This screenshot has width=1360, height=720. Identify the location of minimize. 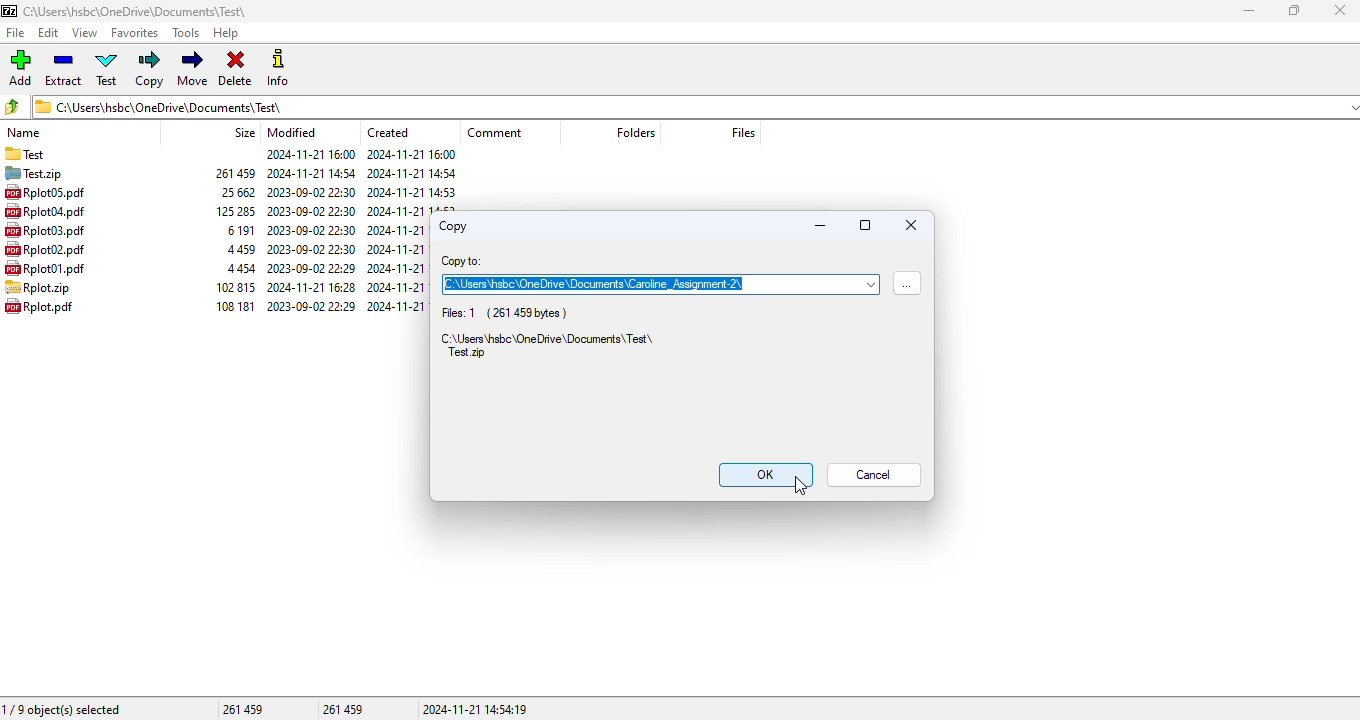
(1247, 11).